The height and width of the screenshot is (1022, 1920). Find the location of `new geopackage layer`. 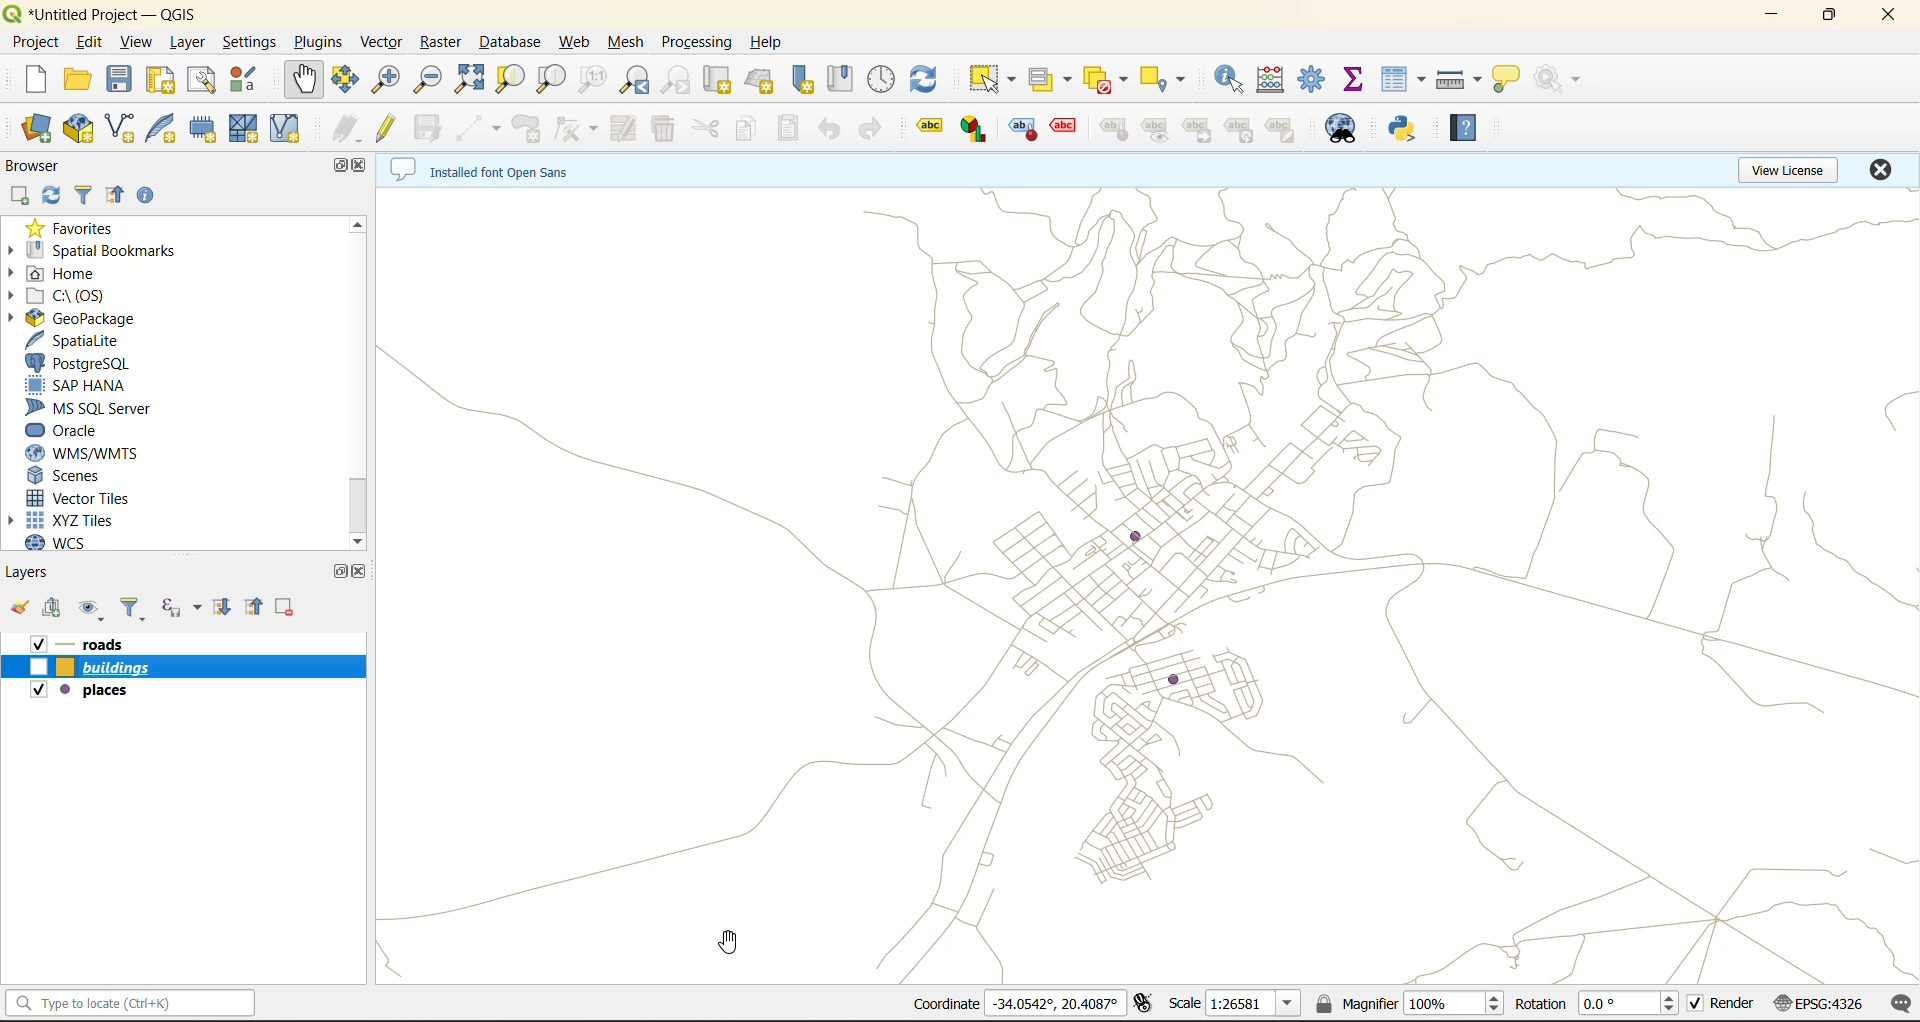

new geopackage layer is located at coordinates (81, 129).